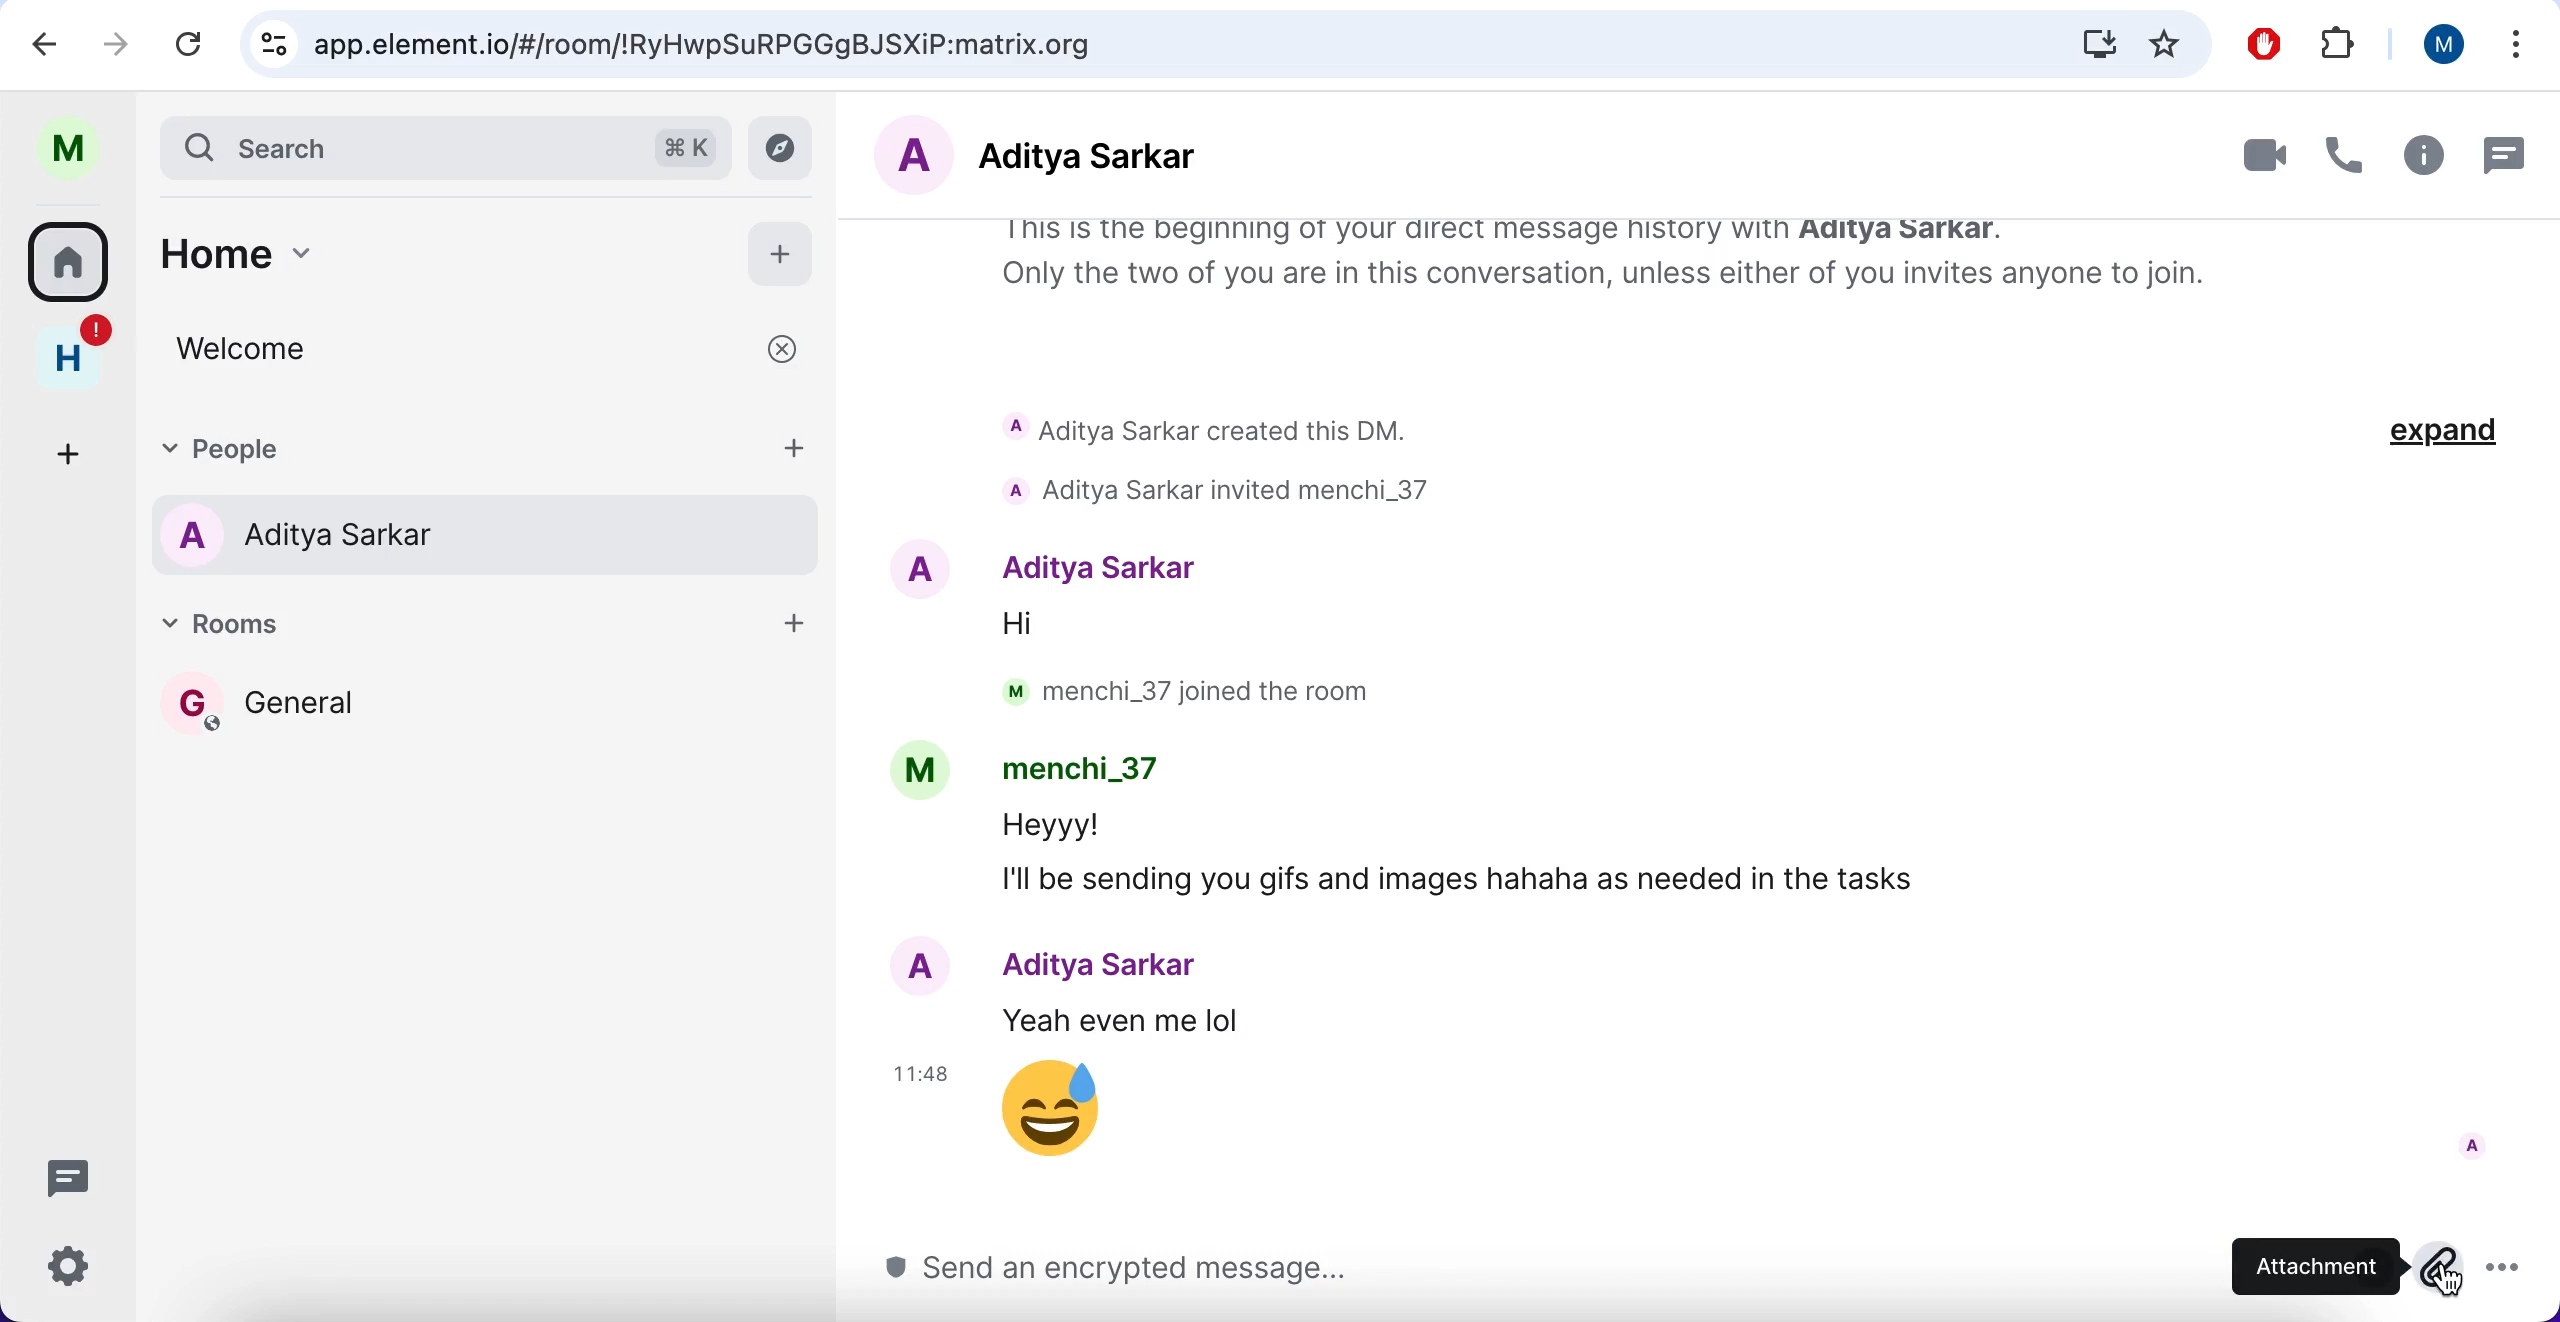 The height and width of the screenshot is (1322, 2560). I want to click on call, so click(2334, 162).